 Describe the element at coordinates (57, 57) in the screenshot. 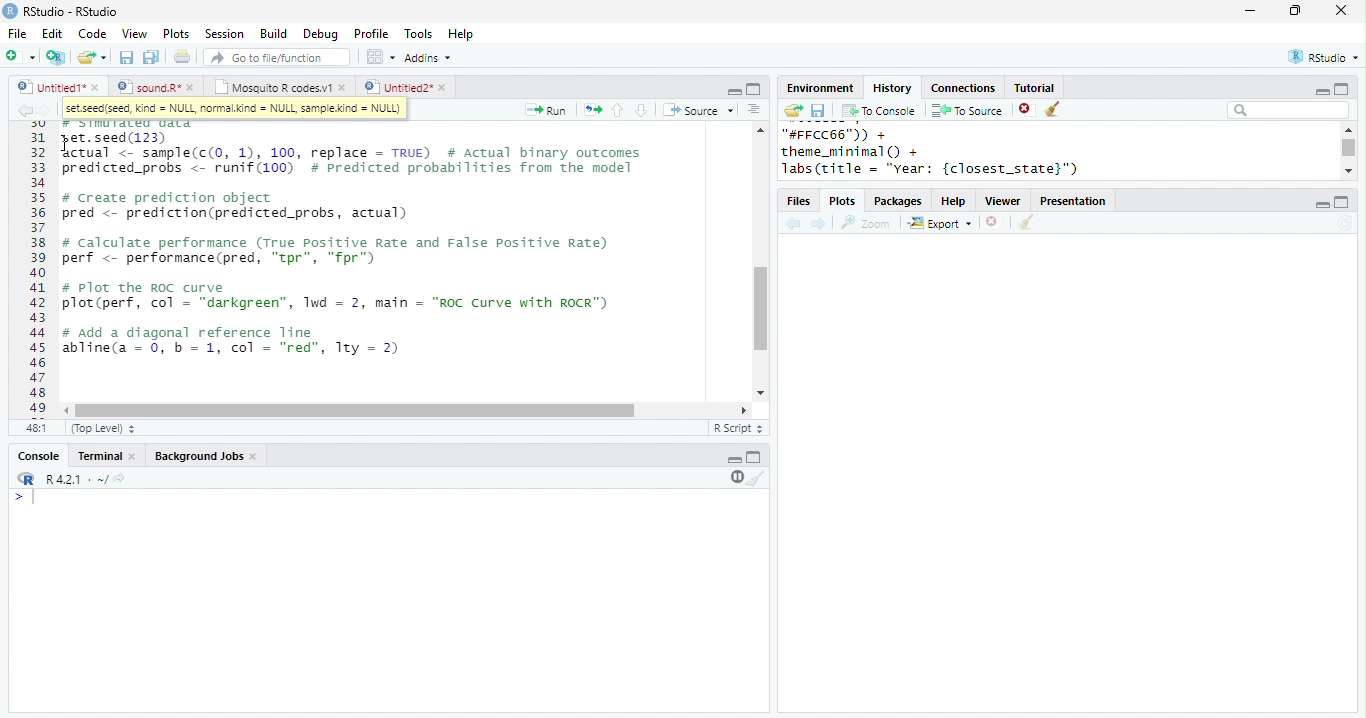

I see `new project` at that location.